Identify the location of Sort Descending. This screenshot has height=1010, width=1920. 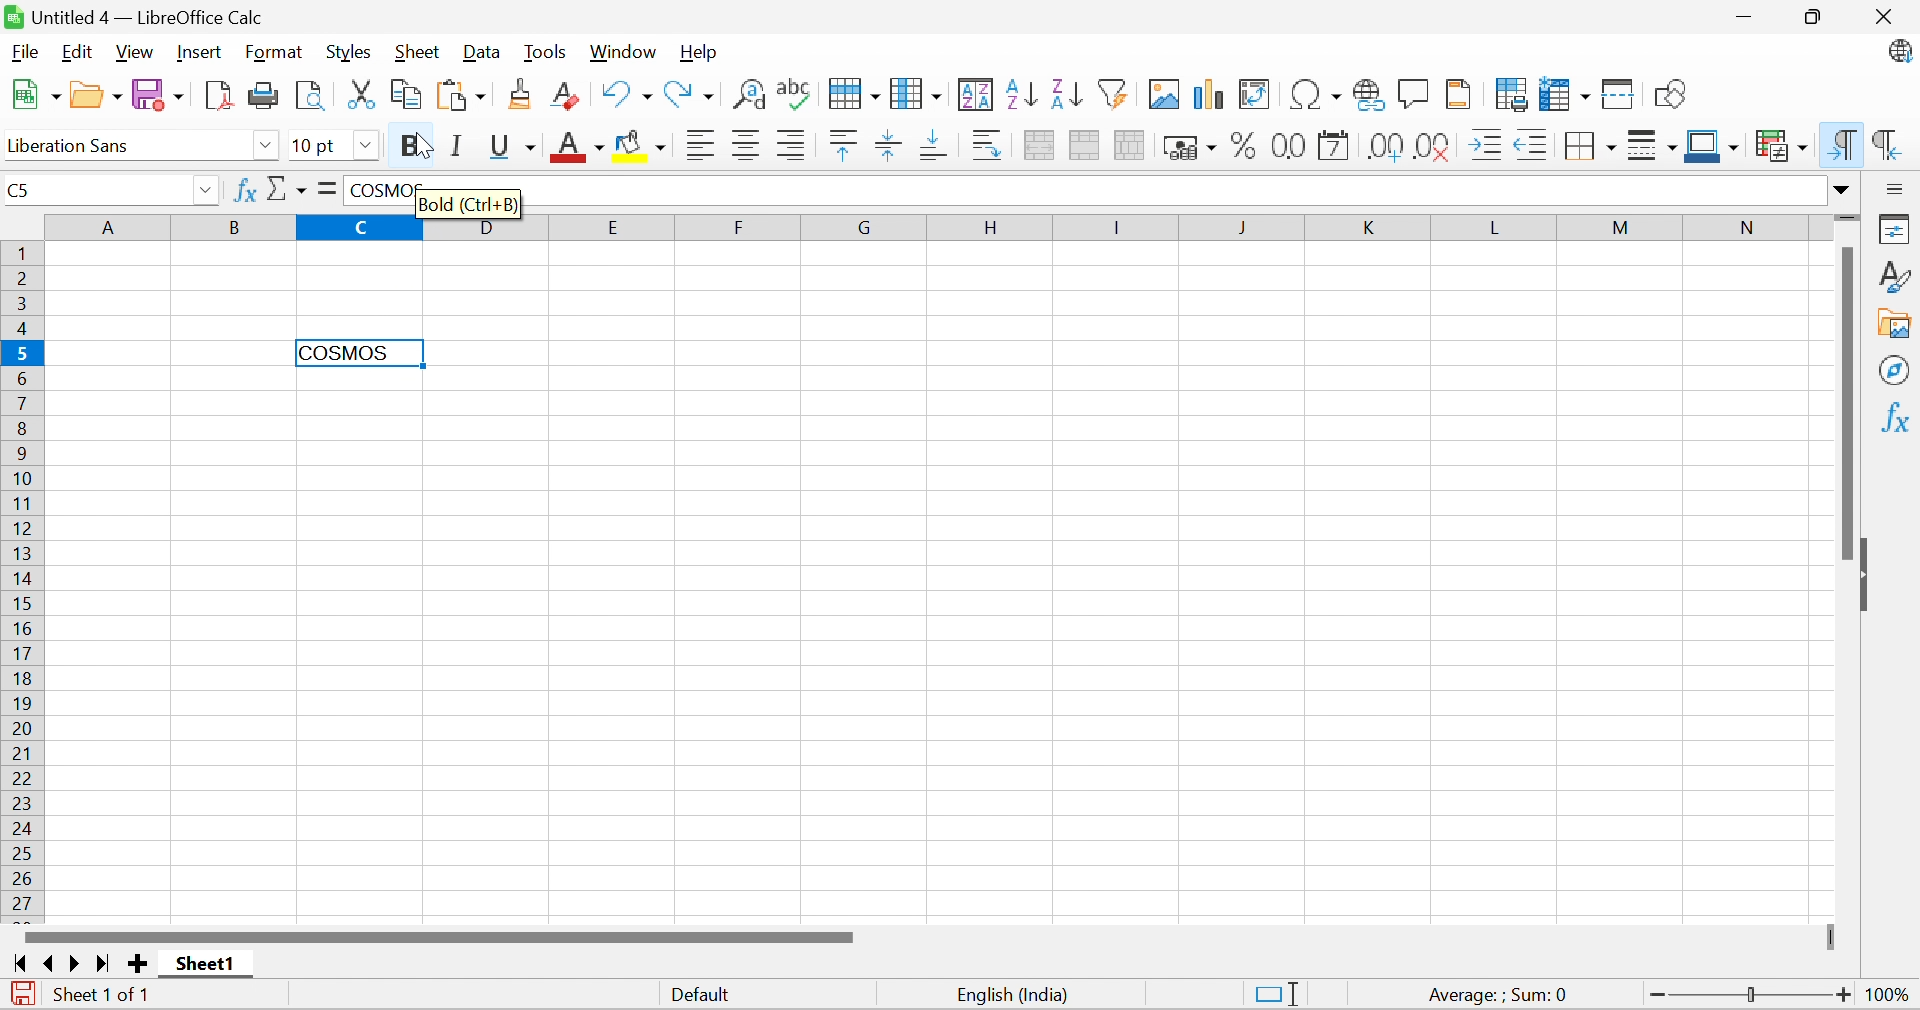
(1064, 92).